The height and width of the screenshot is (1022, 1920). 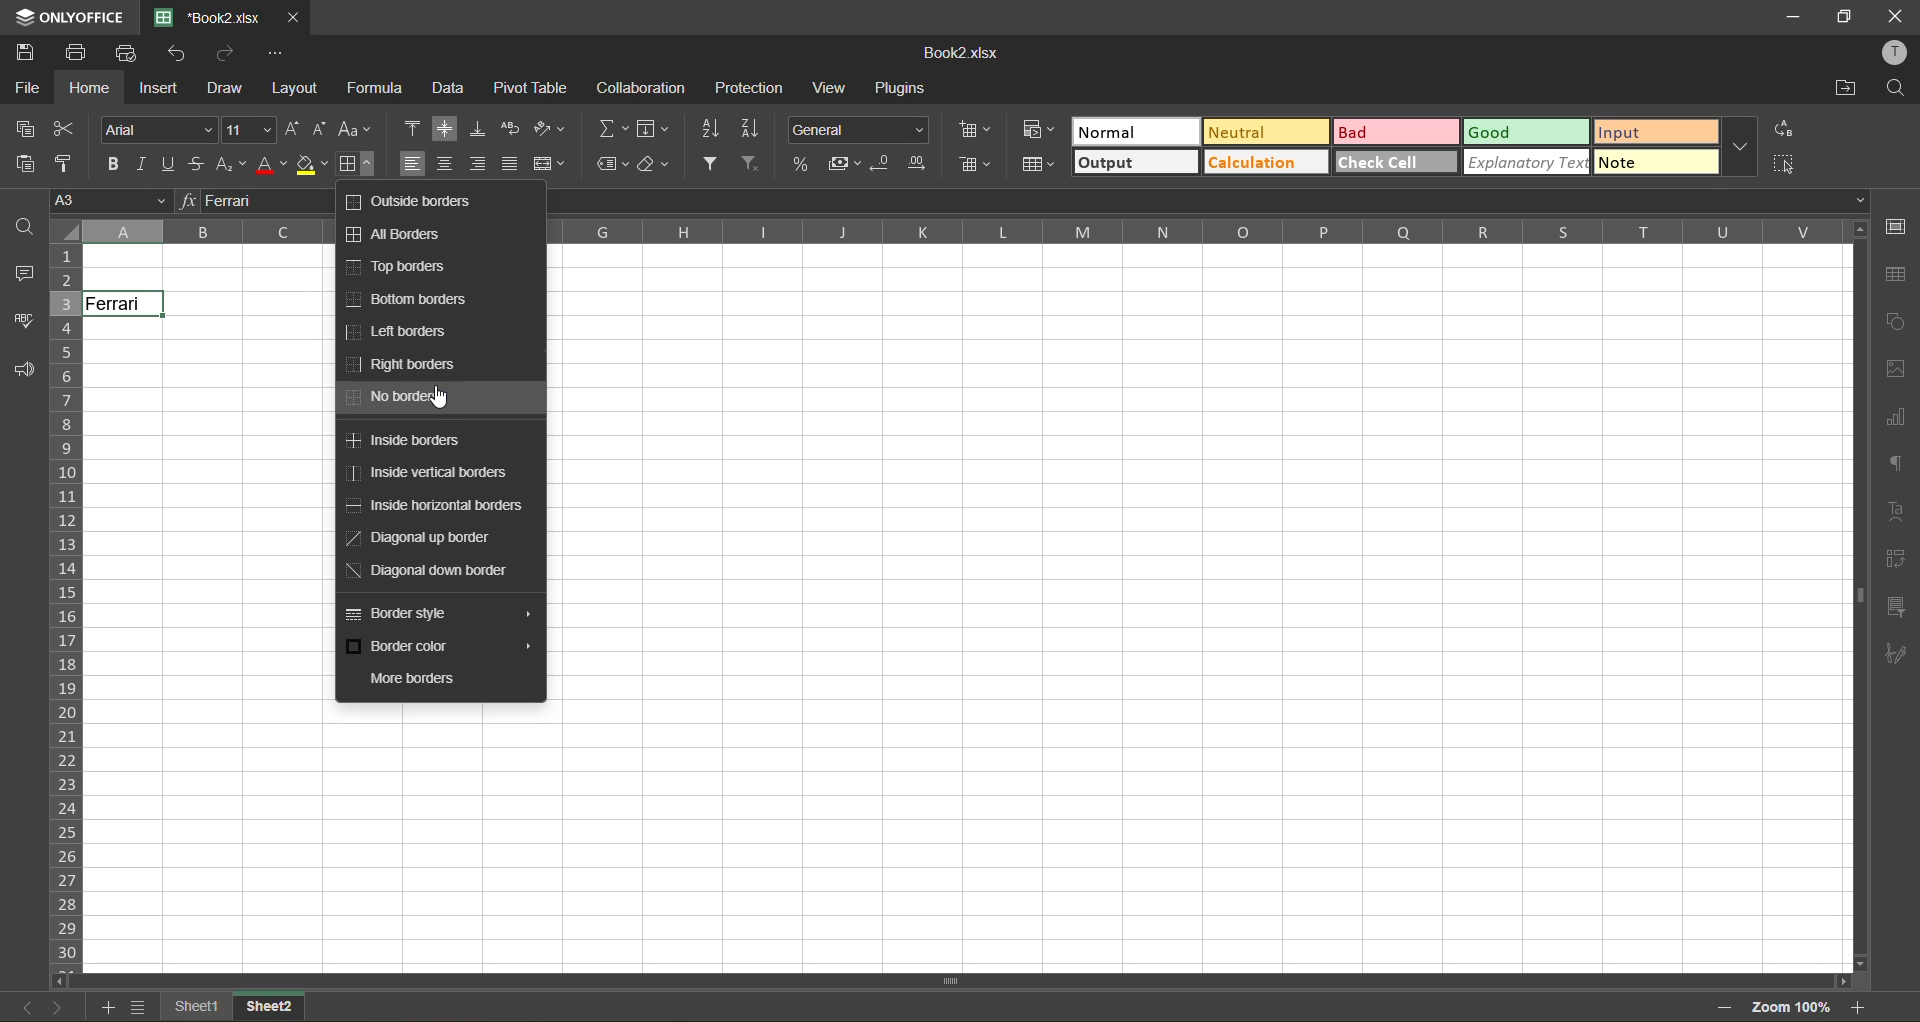 What do you see at coordinates (654, 129) in the screenshot?
I see `fields` at bounding box center [654, 129].